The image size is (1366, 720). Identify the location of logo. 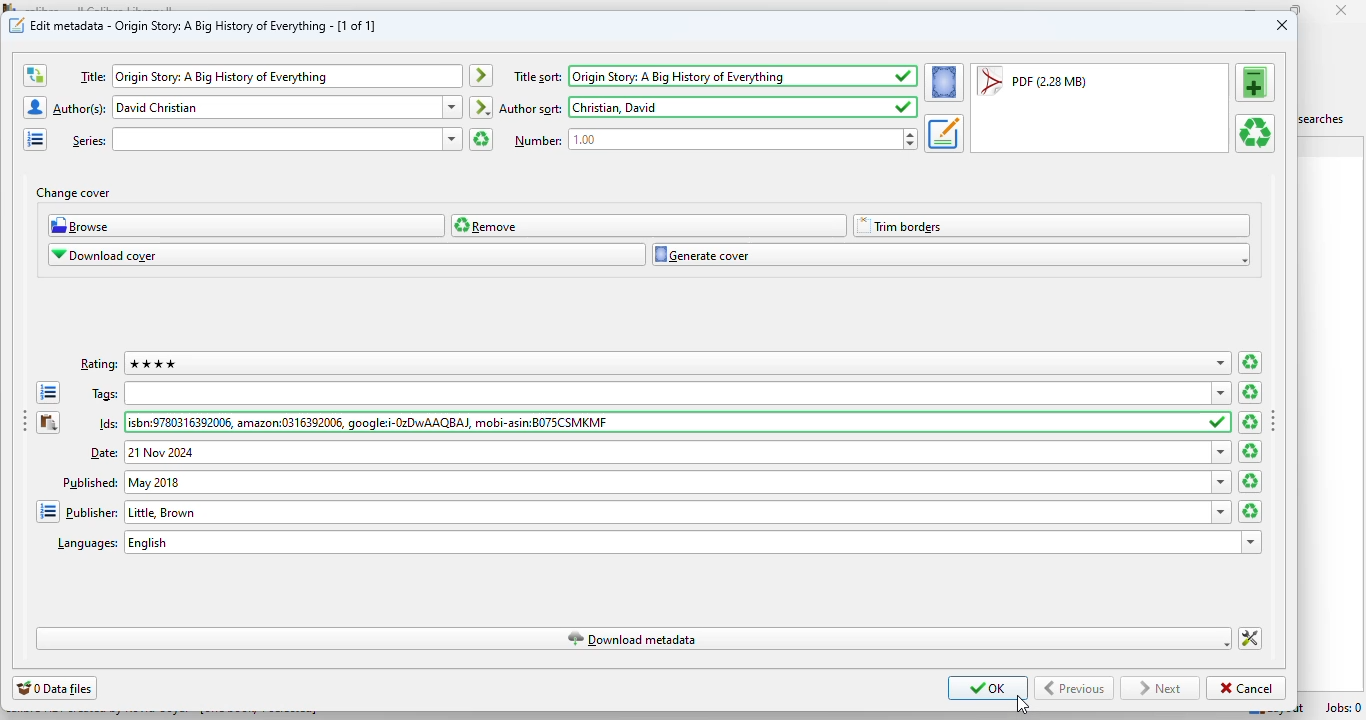
(17, 24).